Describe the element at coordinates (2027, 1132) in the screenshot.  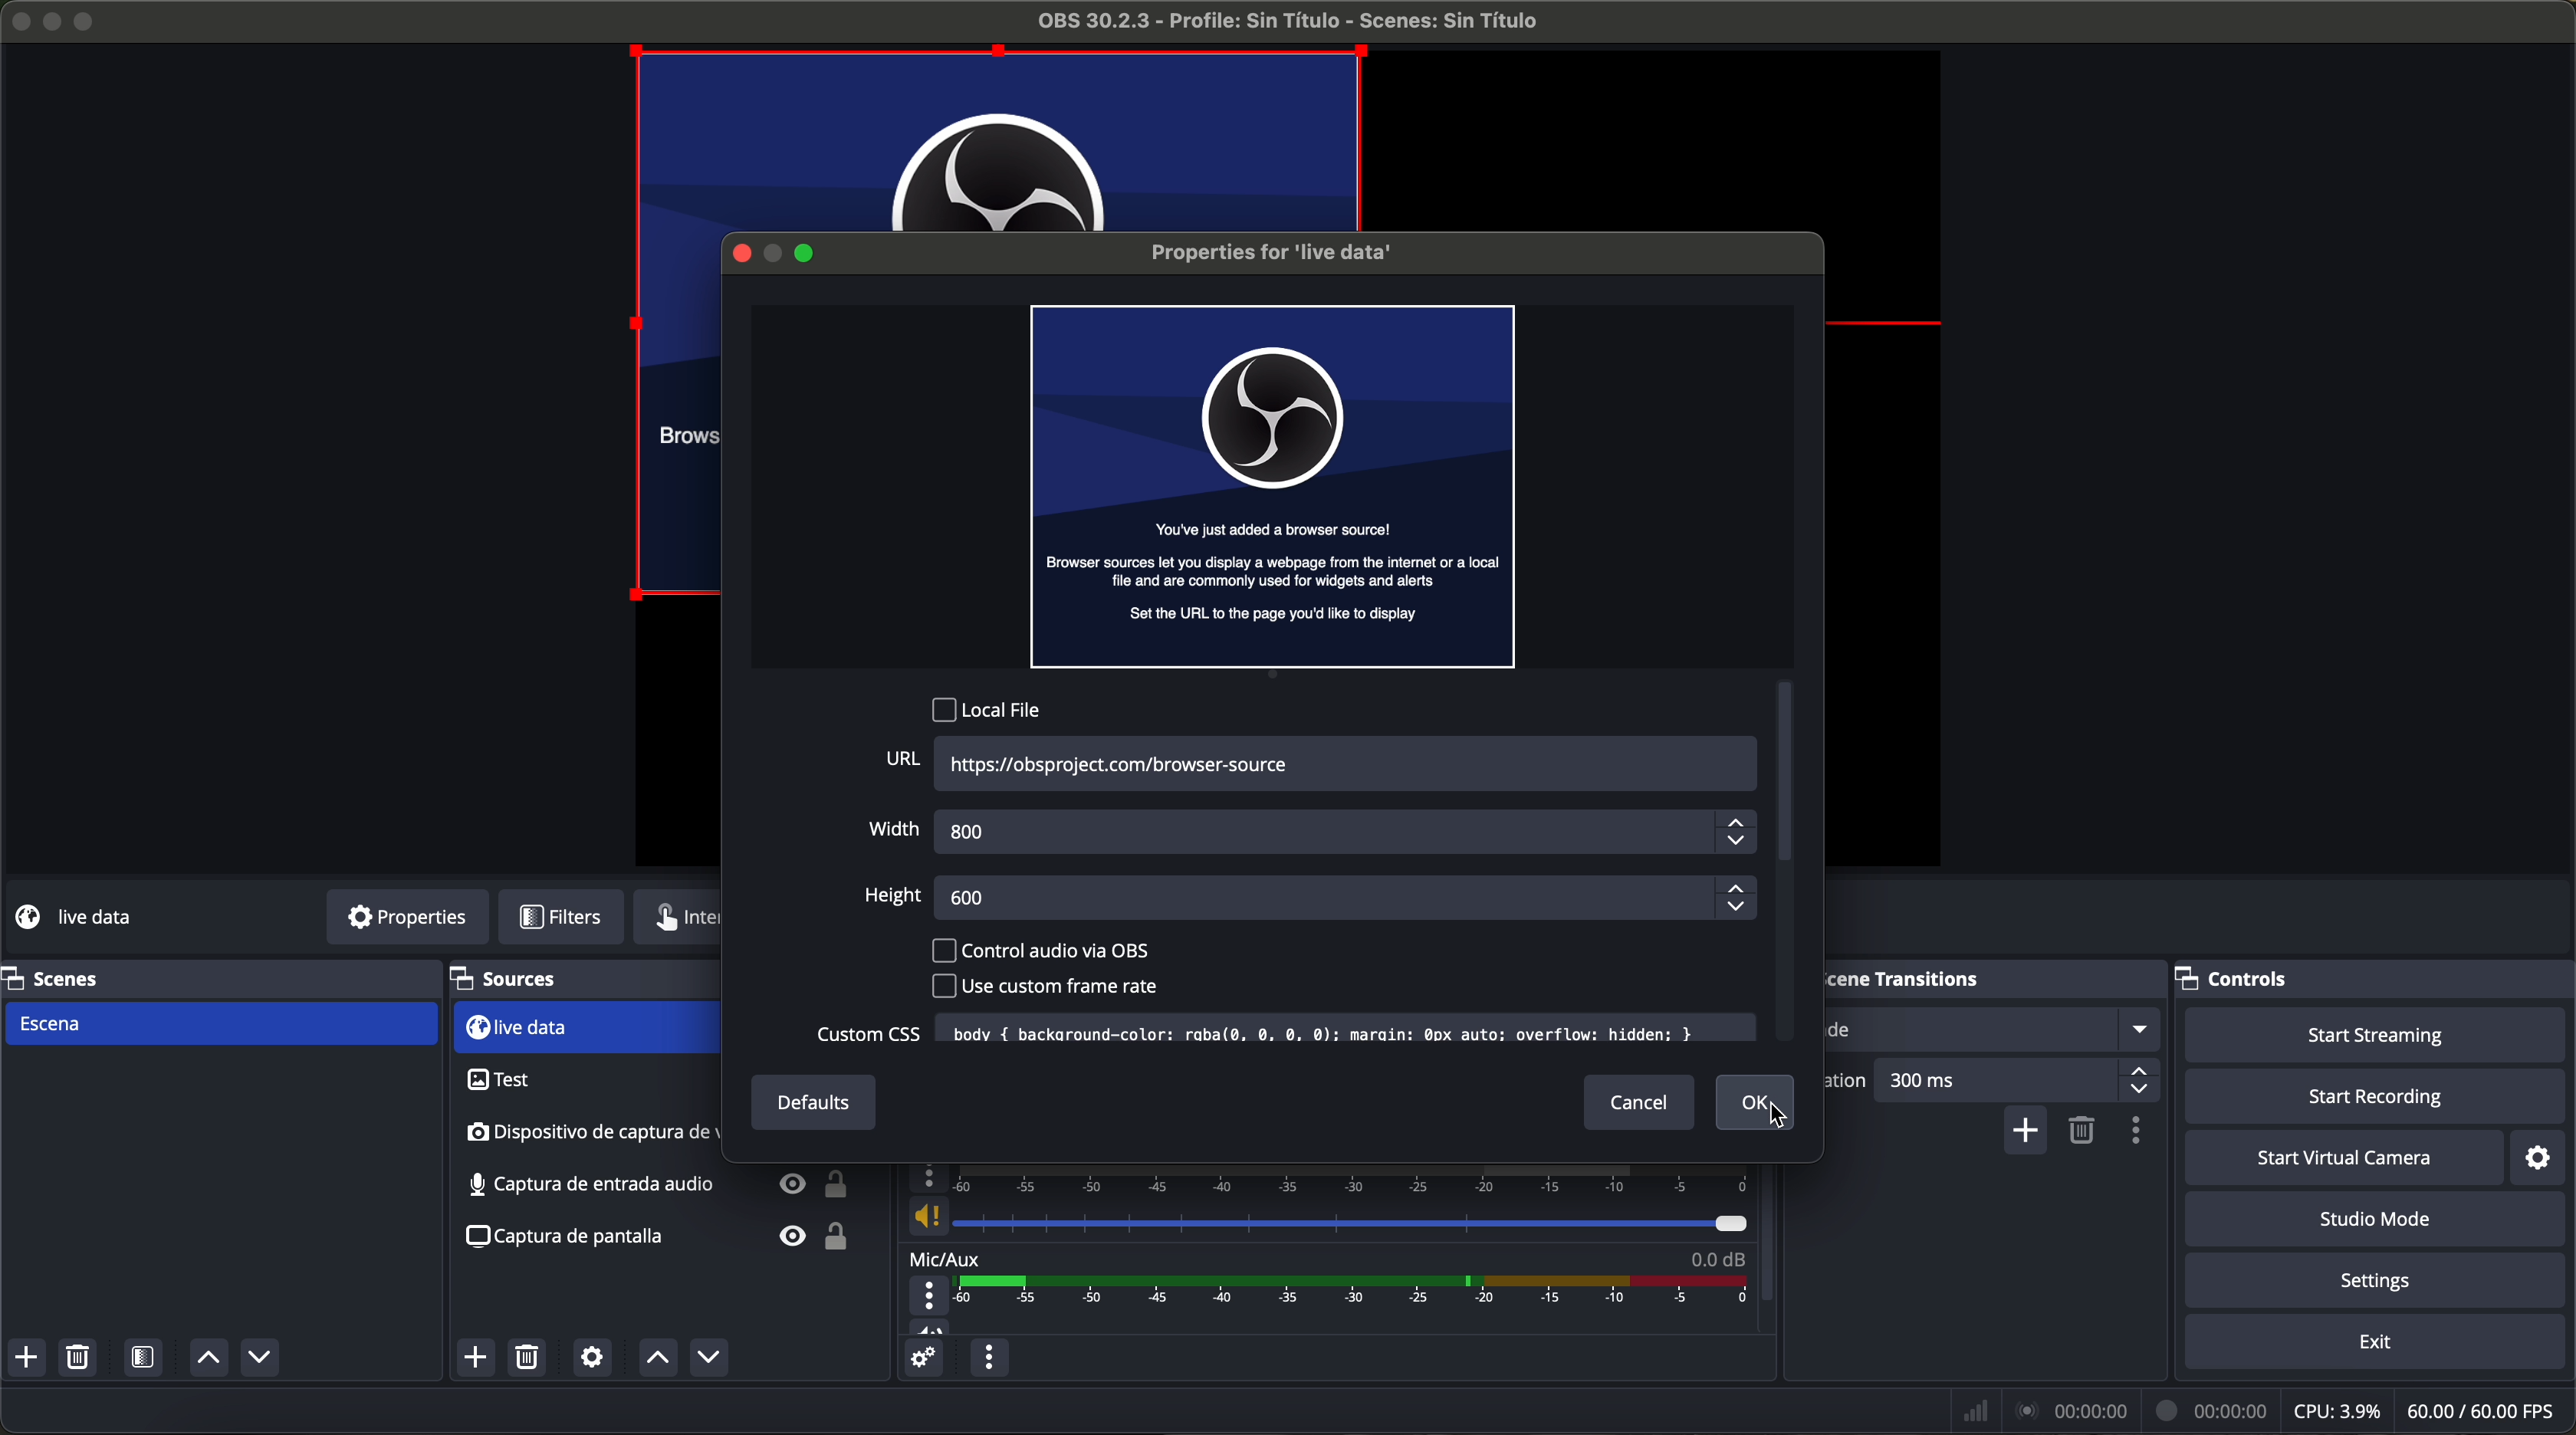
I see `add configurable transition` at that location.